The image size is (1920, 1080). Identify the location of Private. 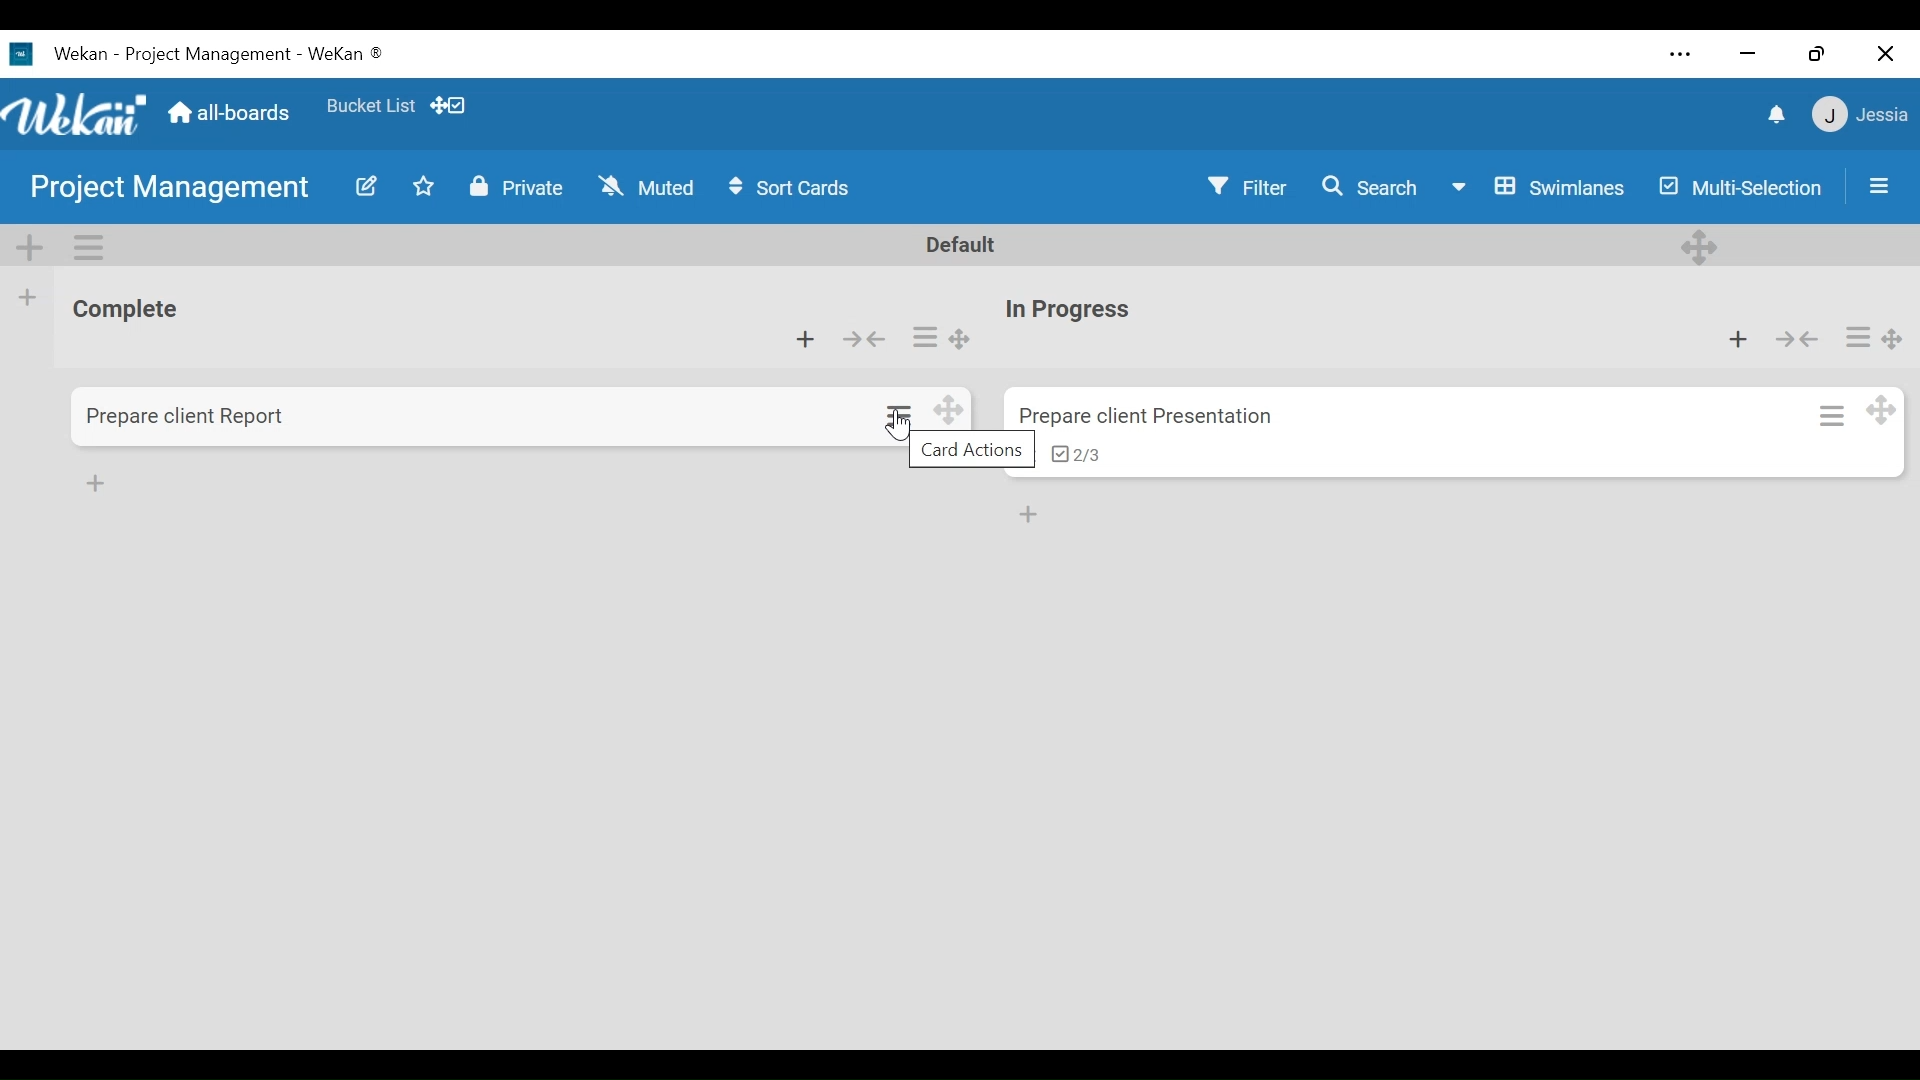
(519, 188).